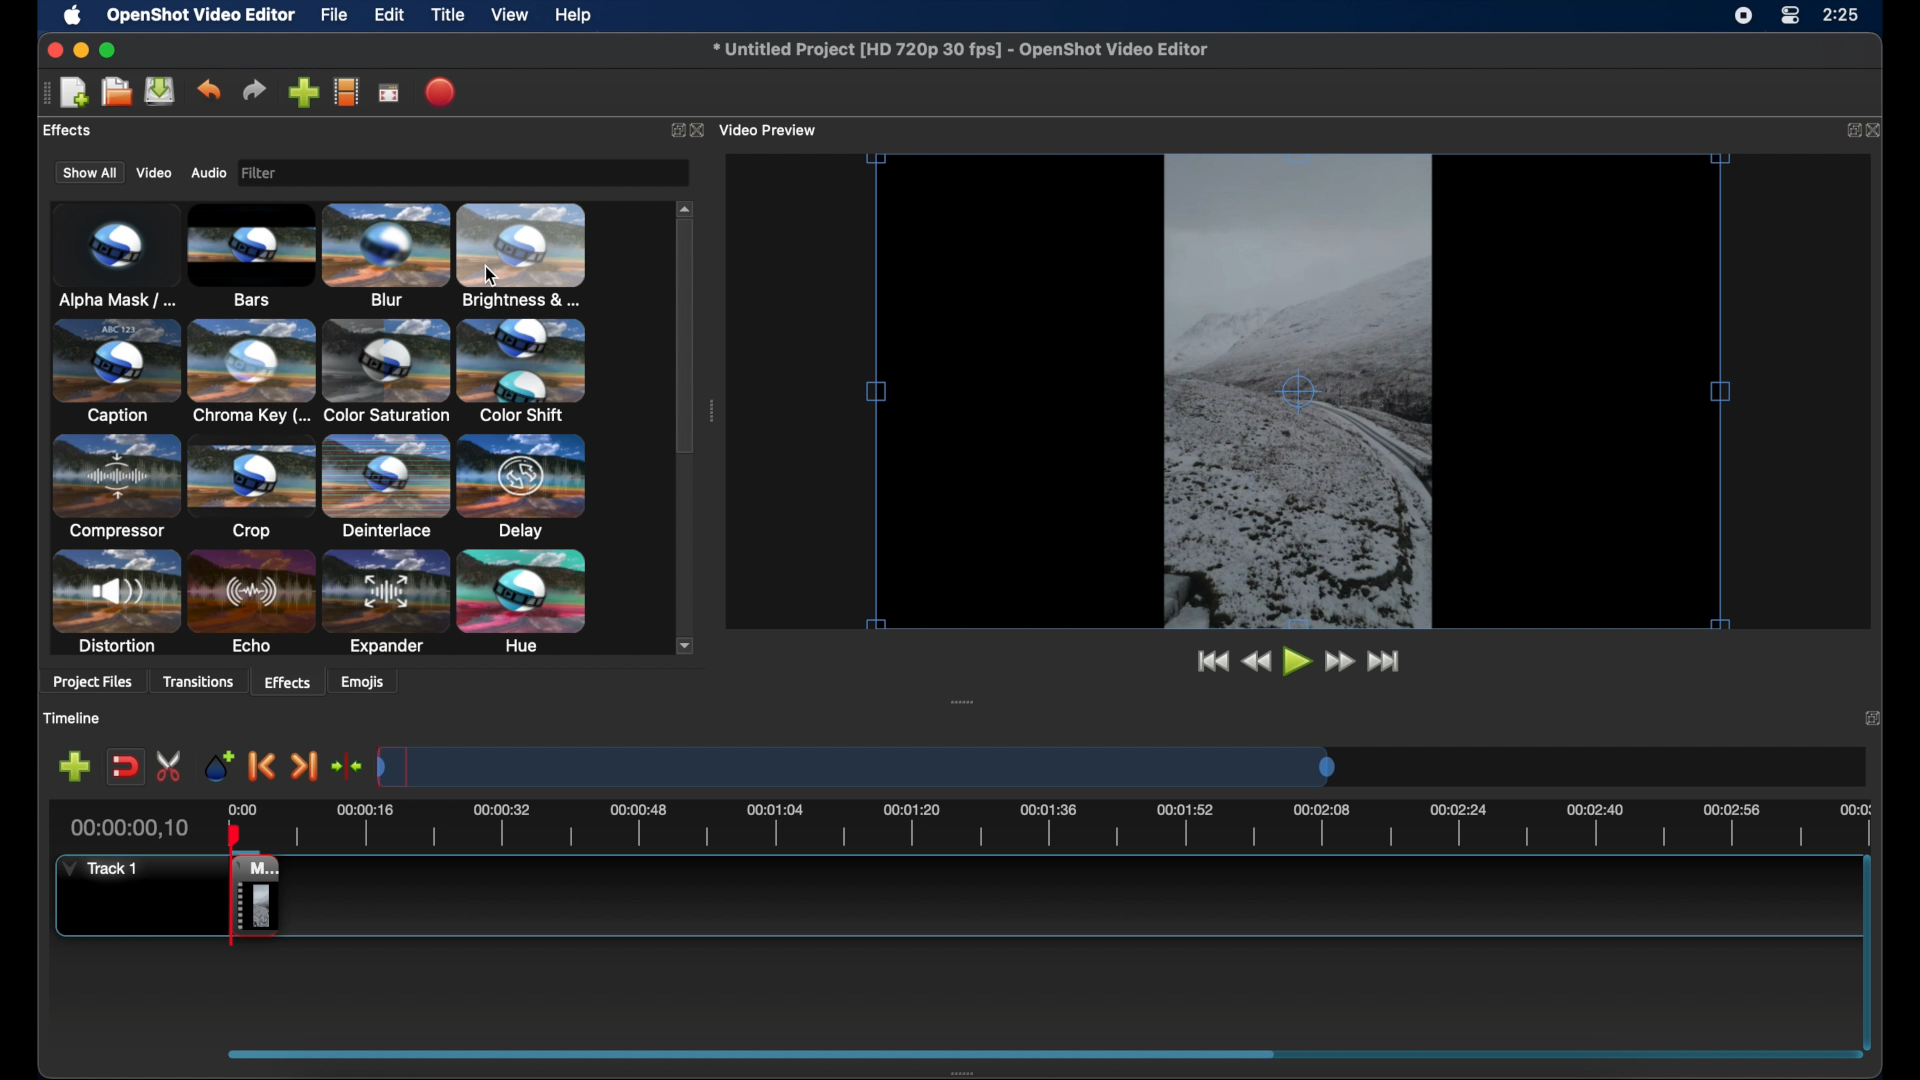 The height and width of the screenshot is (1080, 1920). What do you see at coordinates (754, 1053) in the screenshot?
I see `scroll box` at bounding box center [754, 1053].